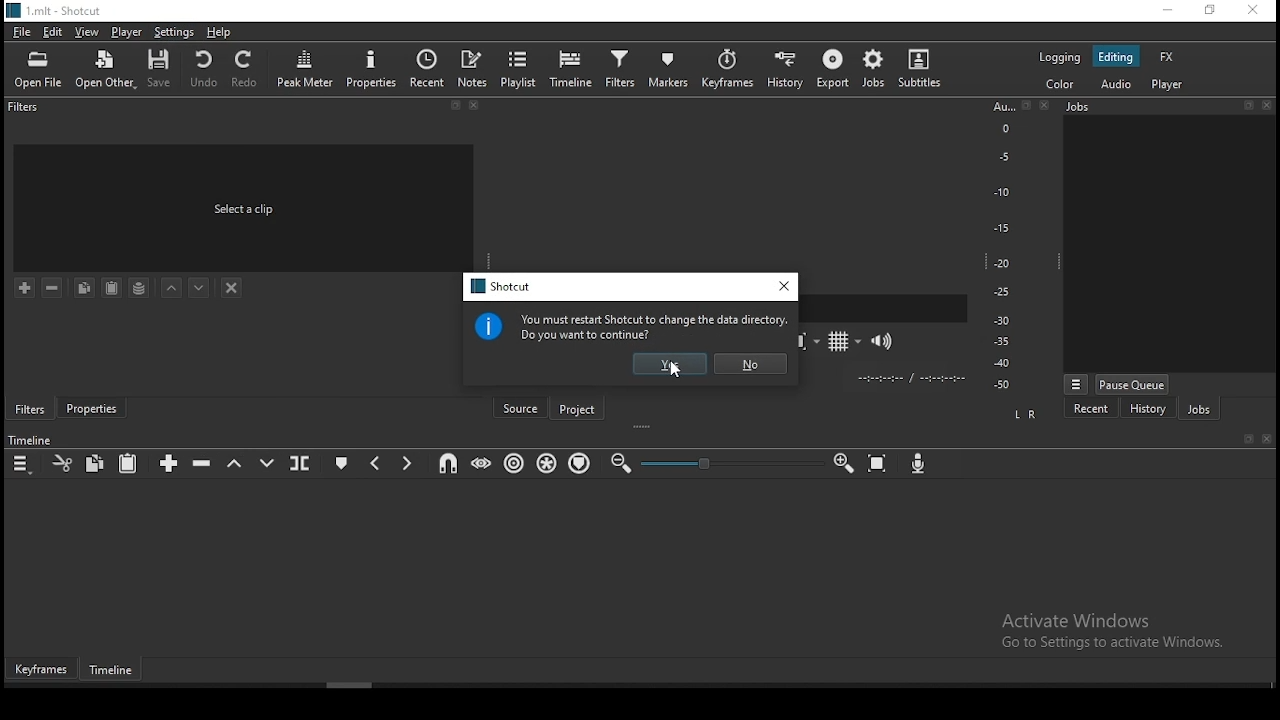 The image size is (1280, 720). What do you see at coordinates (113, 287) in the screenshot?
I see `paste a filter` at bounding box center [113, 287].